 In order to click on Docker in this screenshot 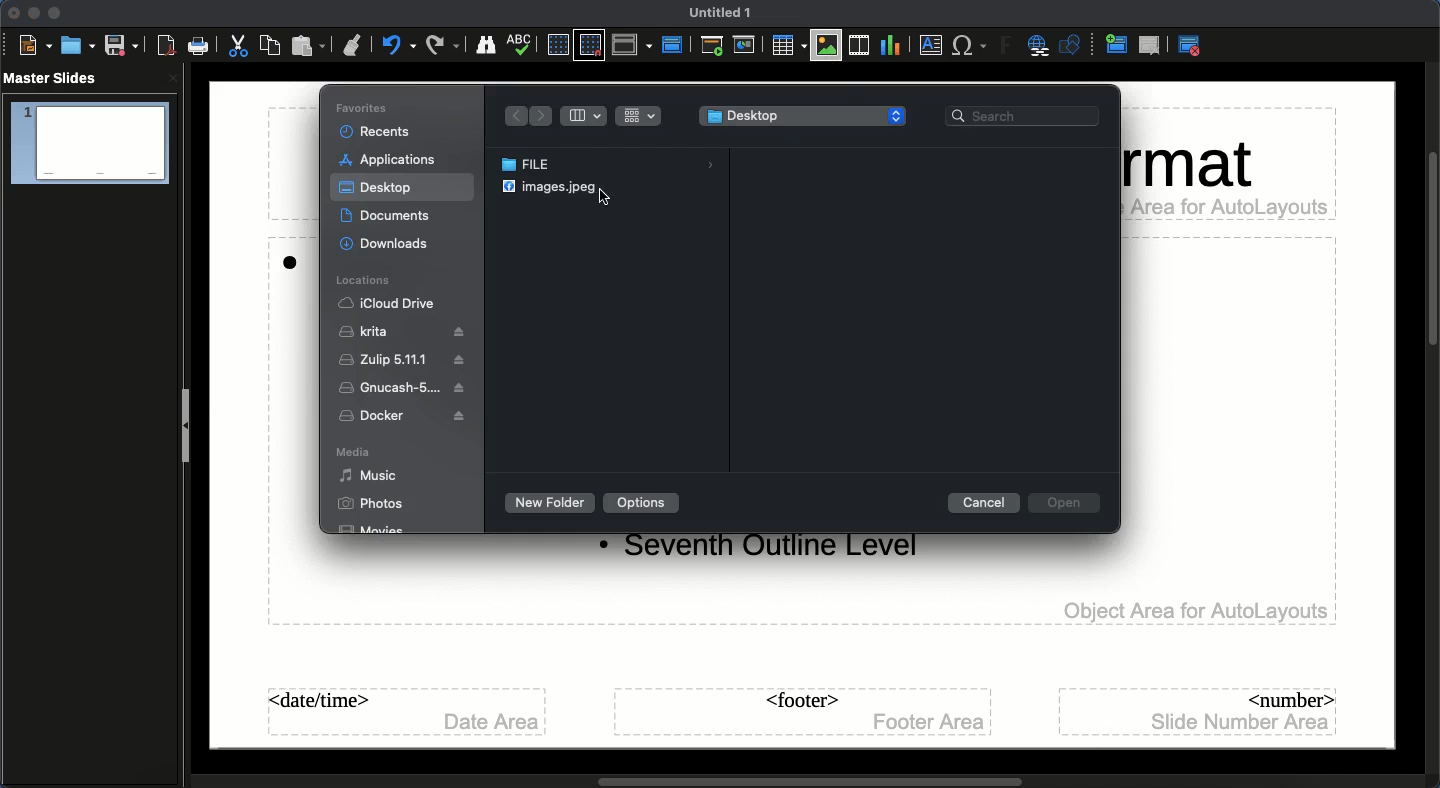, I will do `click(406, 416)`.